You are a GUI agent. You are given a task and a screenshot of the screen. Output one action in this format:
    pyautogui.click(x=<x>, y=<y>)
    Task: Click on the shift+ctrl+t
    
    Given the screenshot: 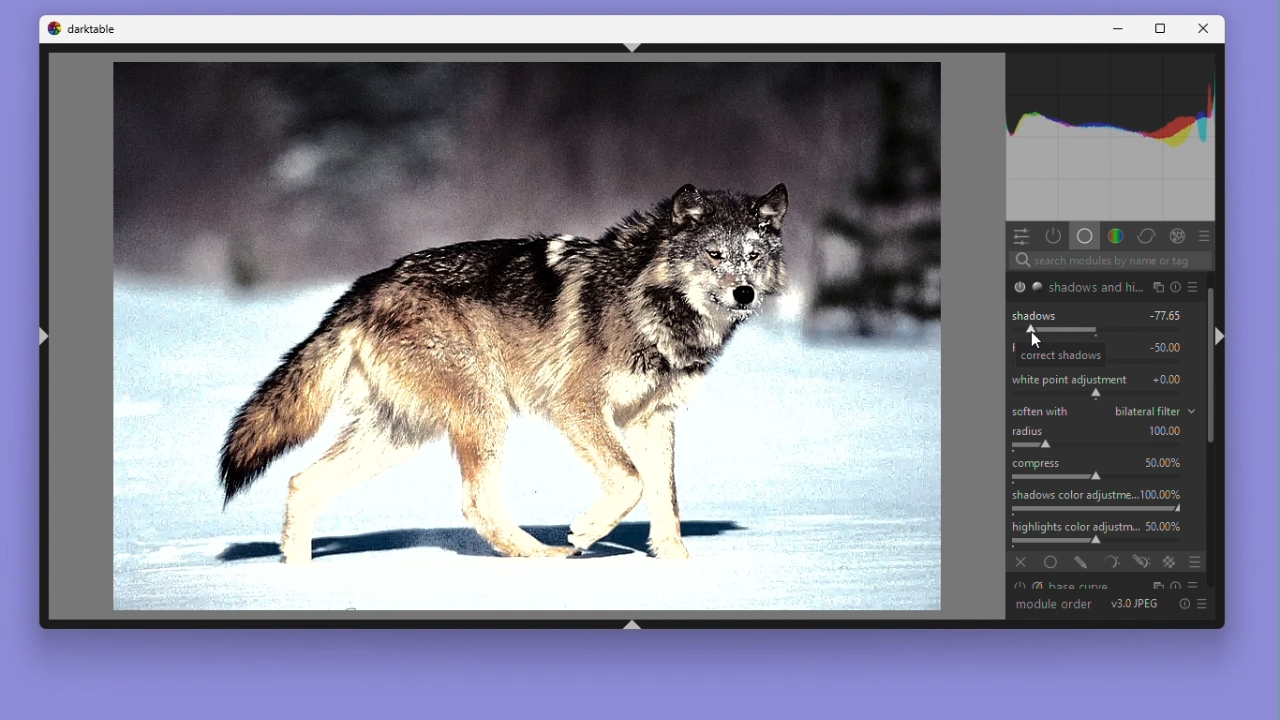 What is the action you would take?
    pyautogui.click(x=633, y=46)
    